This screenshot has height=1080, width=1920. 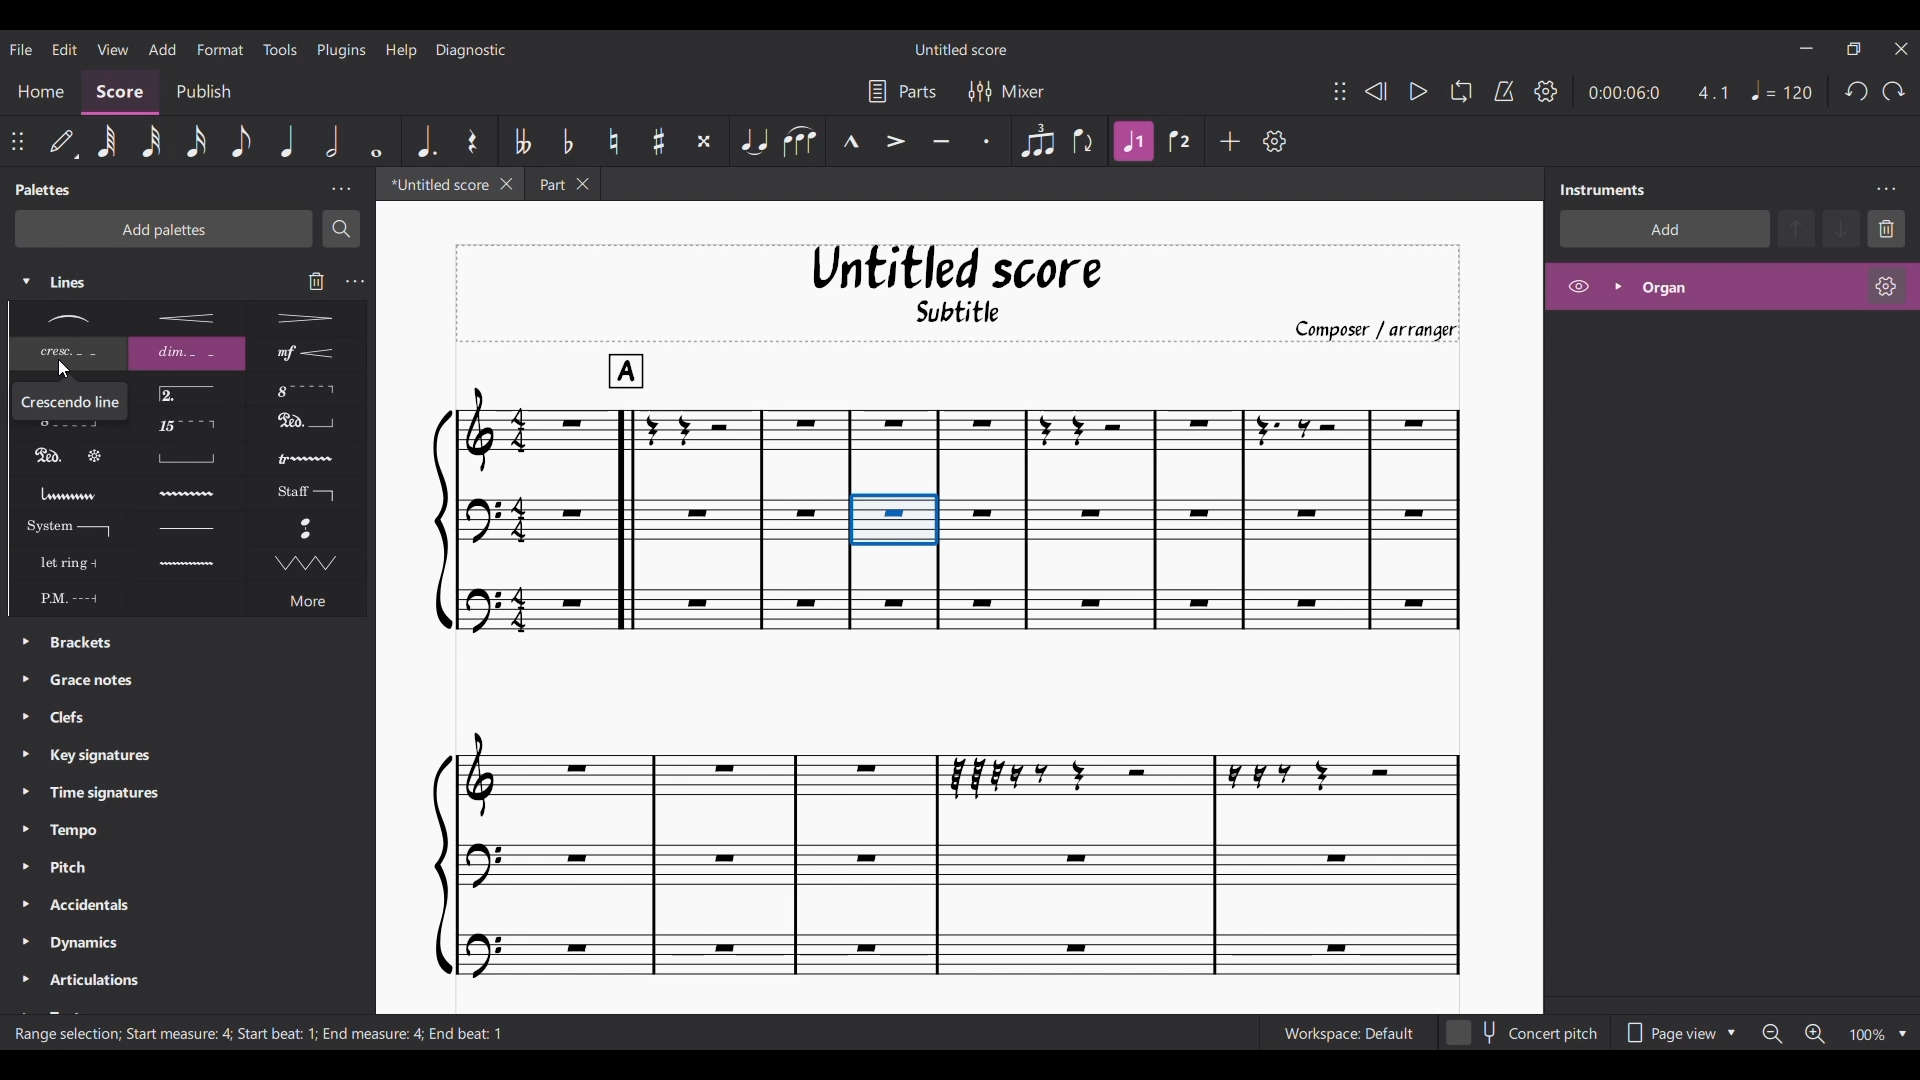 I want to click on Panel title, so click(x=44, y=190).